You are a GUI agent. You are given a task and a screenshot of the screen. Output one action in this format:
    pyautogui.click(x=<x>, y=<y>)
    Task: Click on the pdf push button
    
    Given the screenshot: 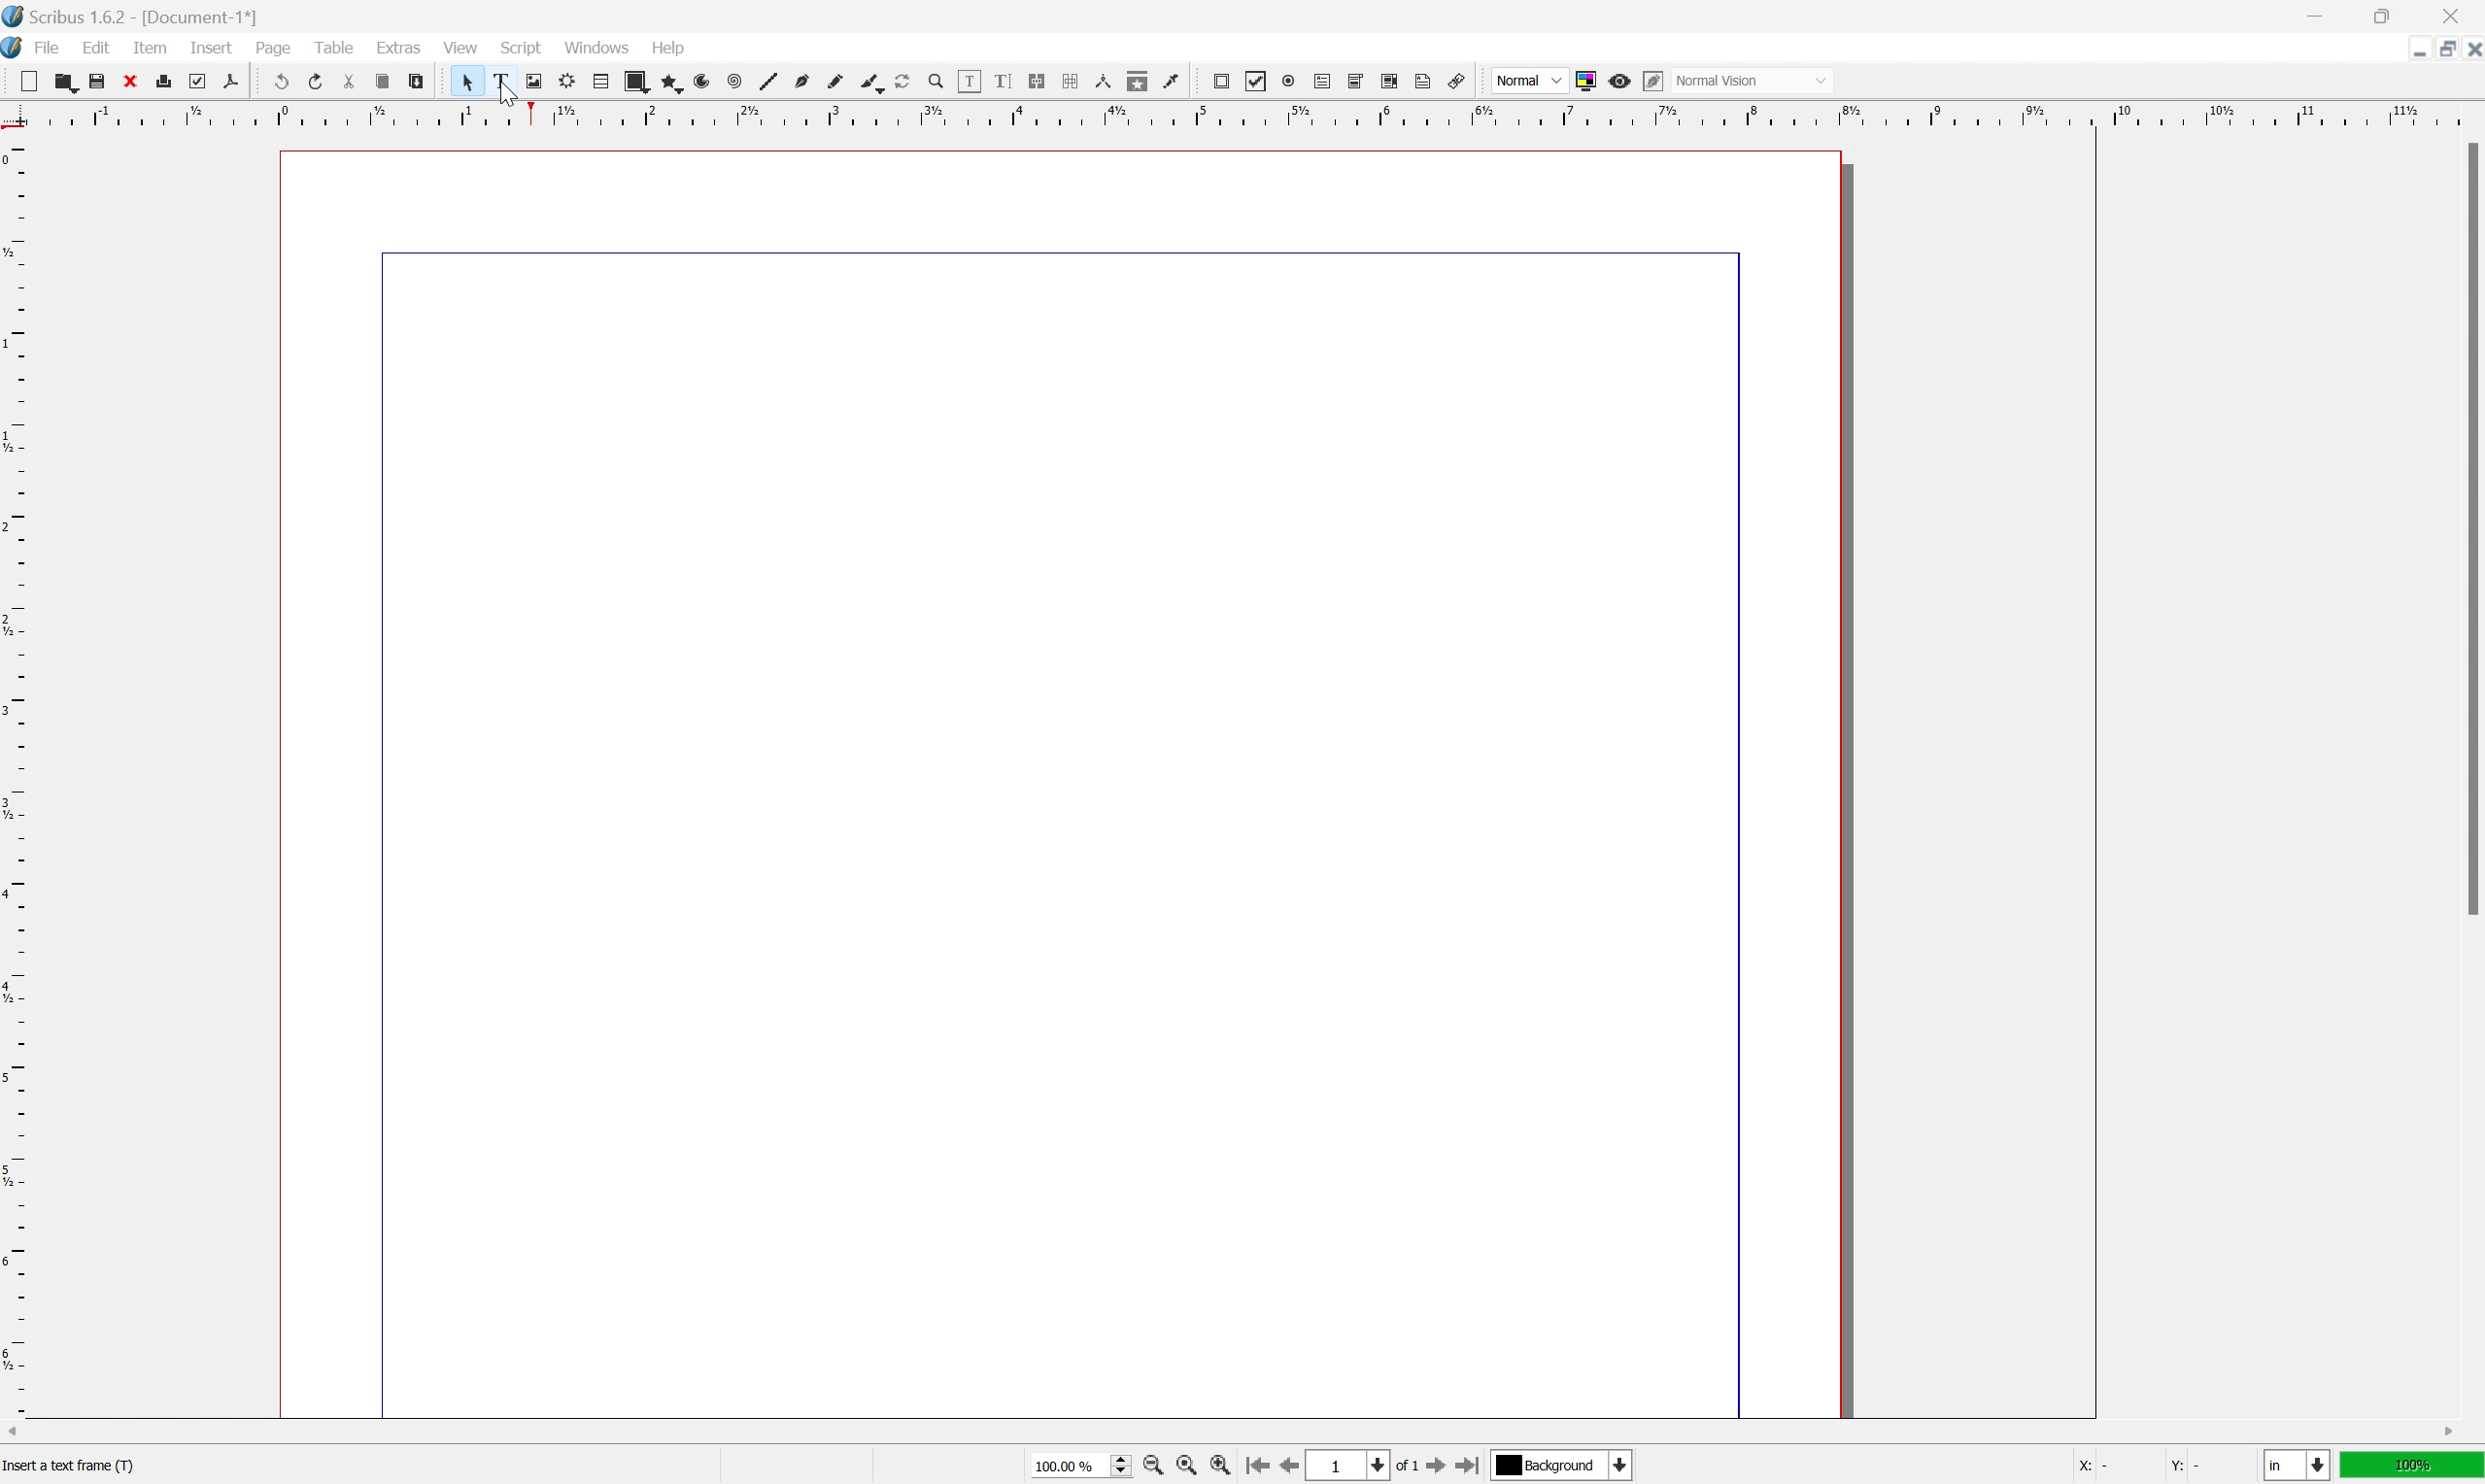 What is the action you would take?
    pyautogui.click(x=1221, y=81)
    